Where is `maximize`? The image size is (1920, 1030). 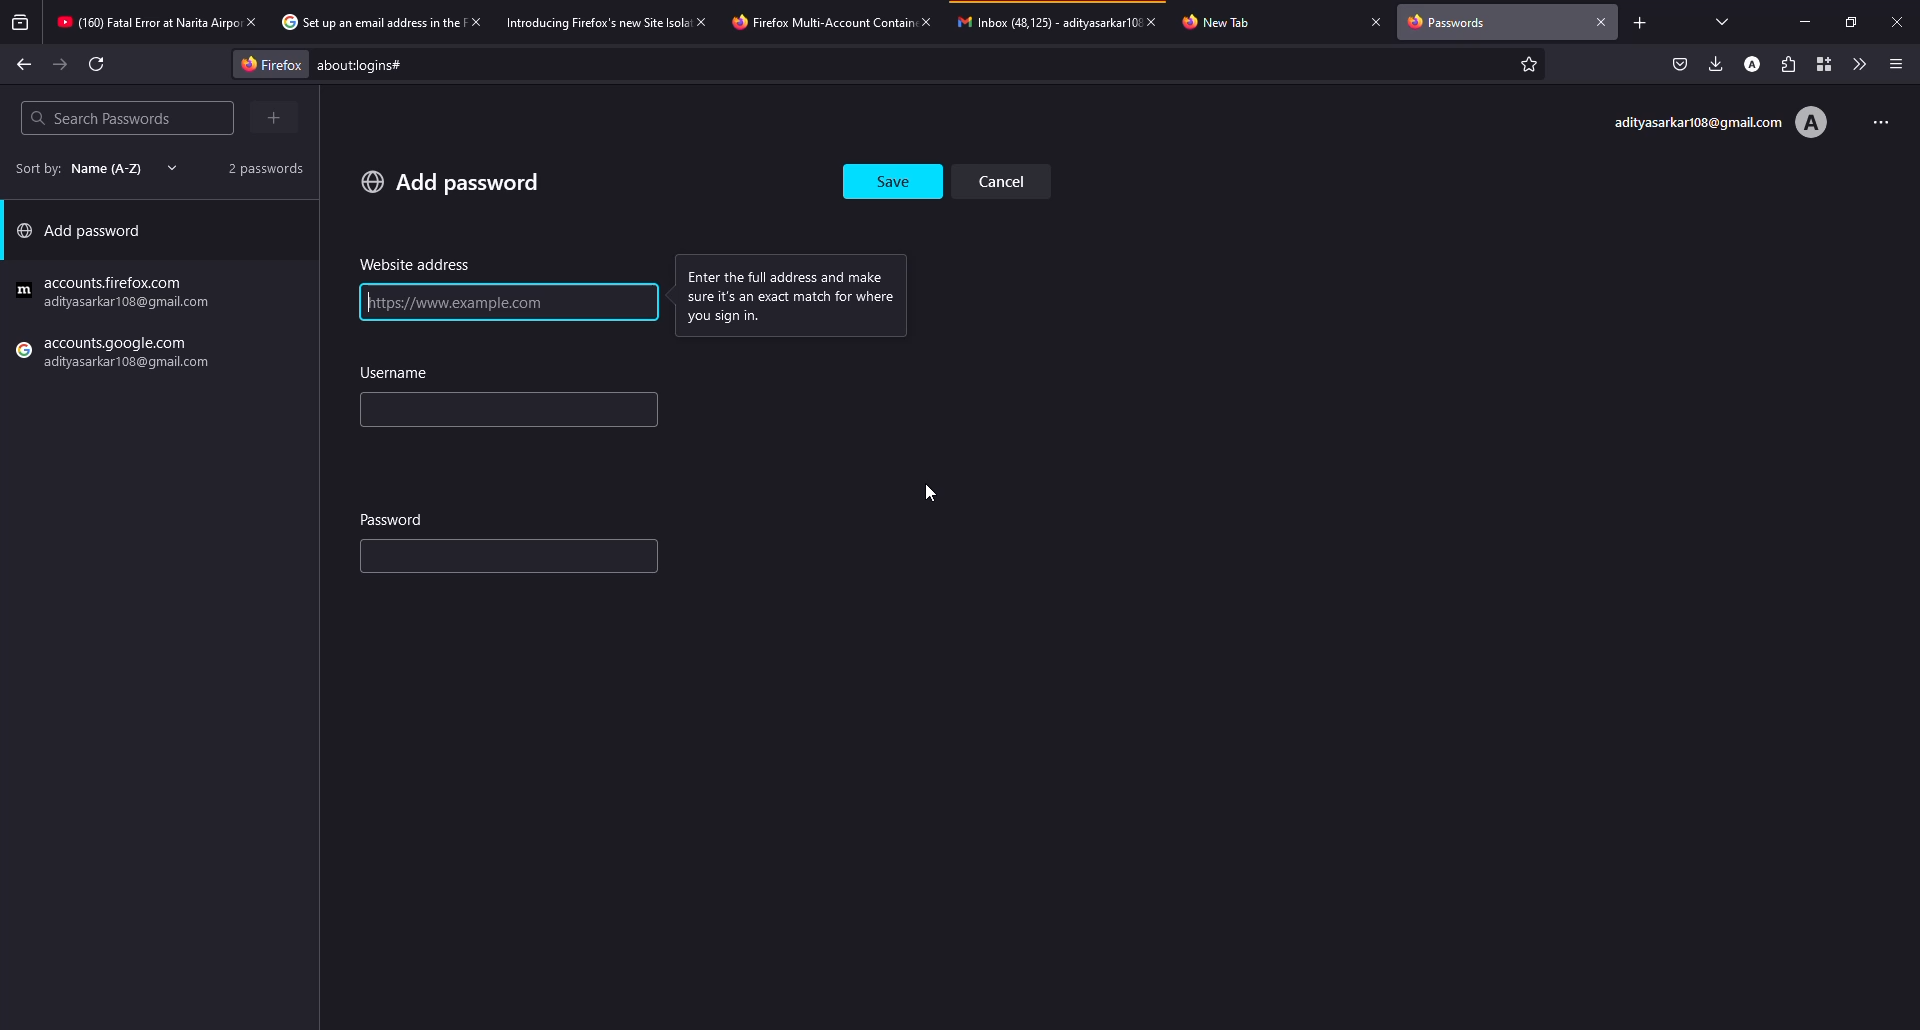
maximize is located at coordinates (1846, 22).